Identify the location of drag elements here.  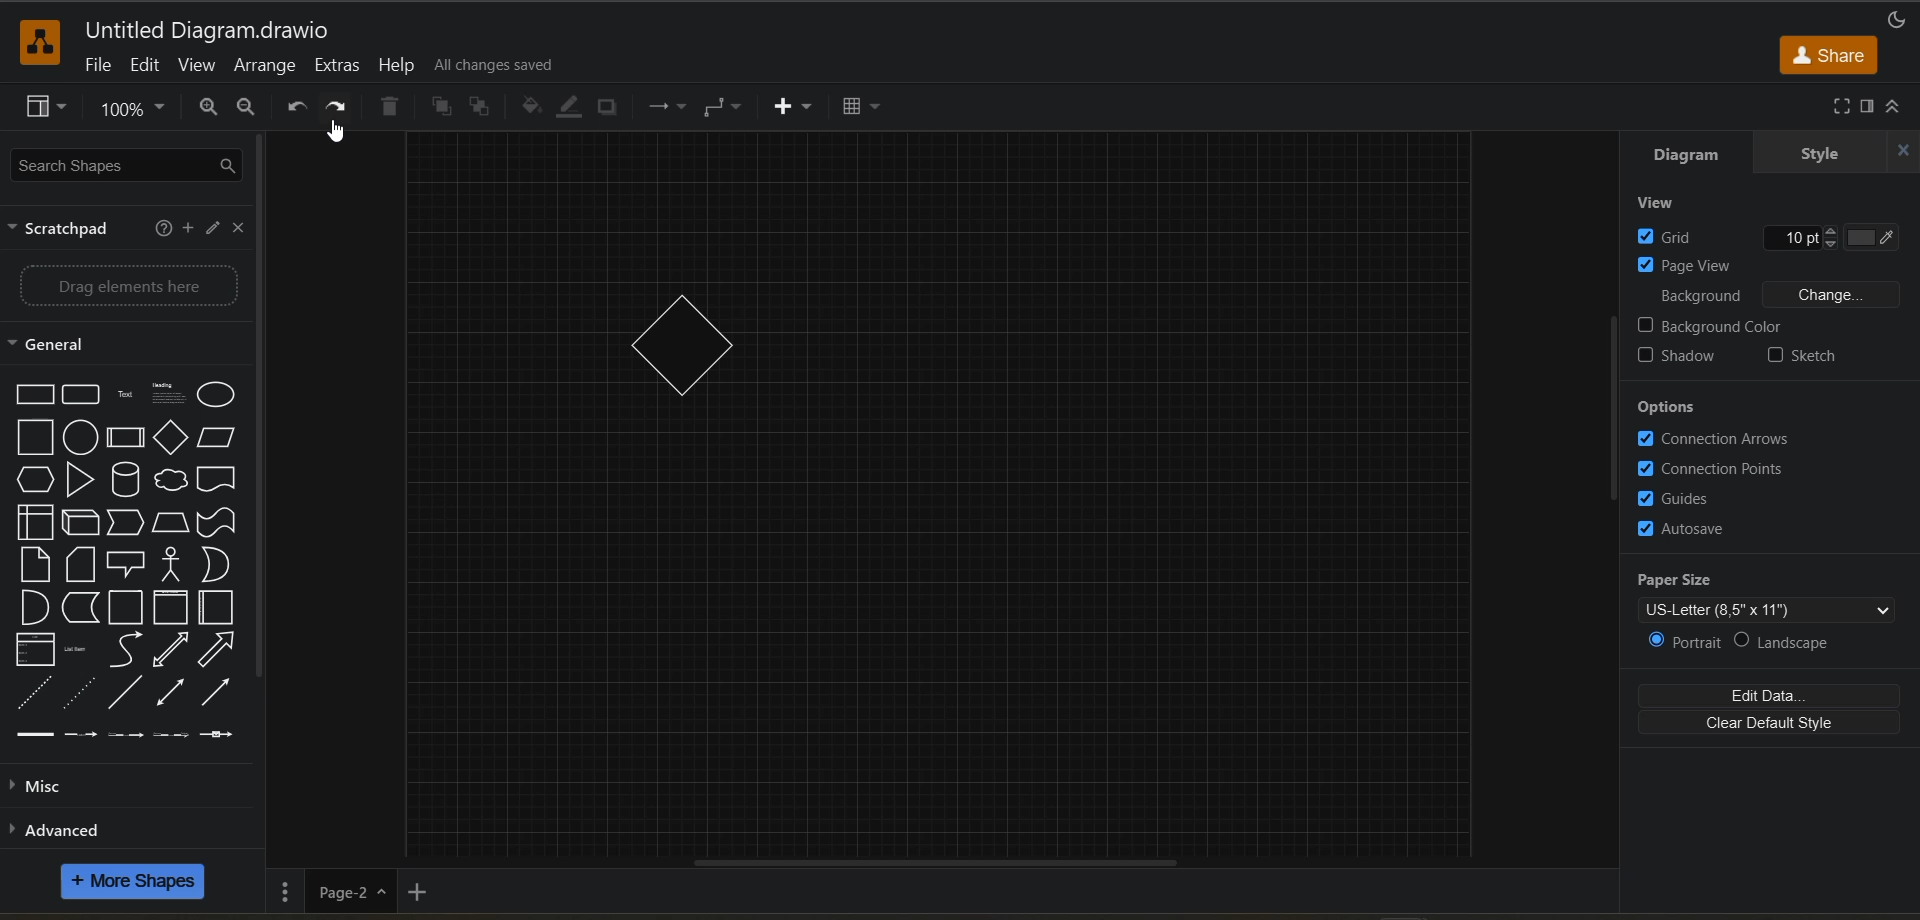
(127, 286).